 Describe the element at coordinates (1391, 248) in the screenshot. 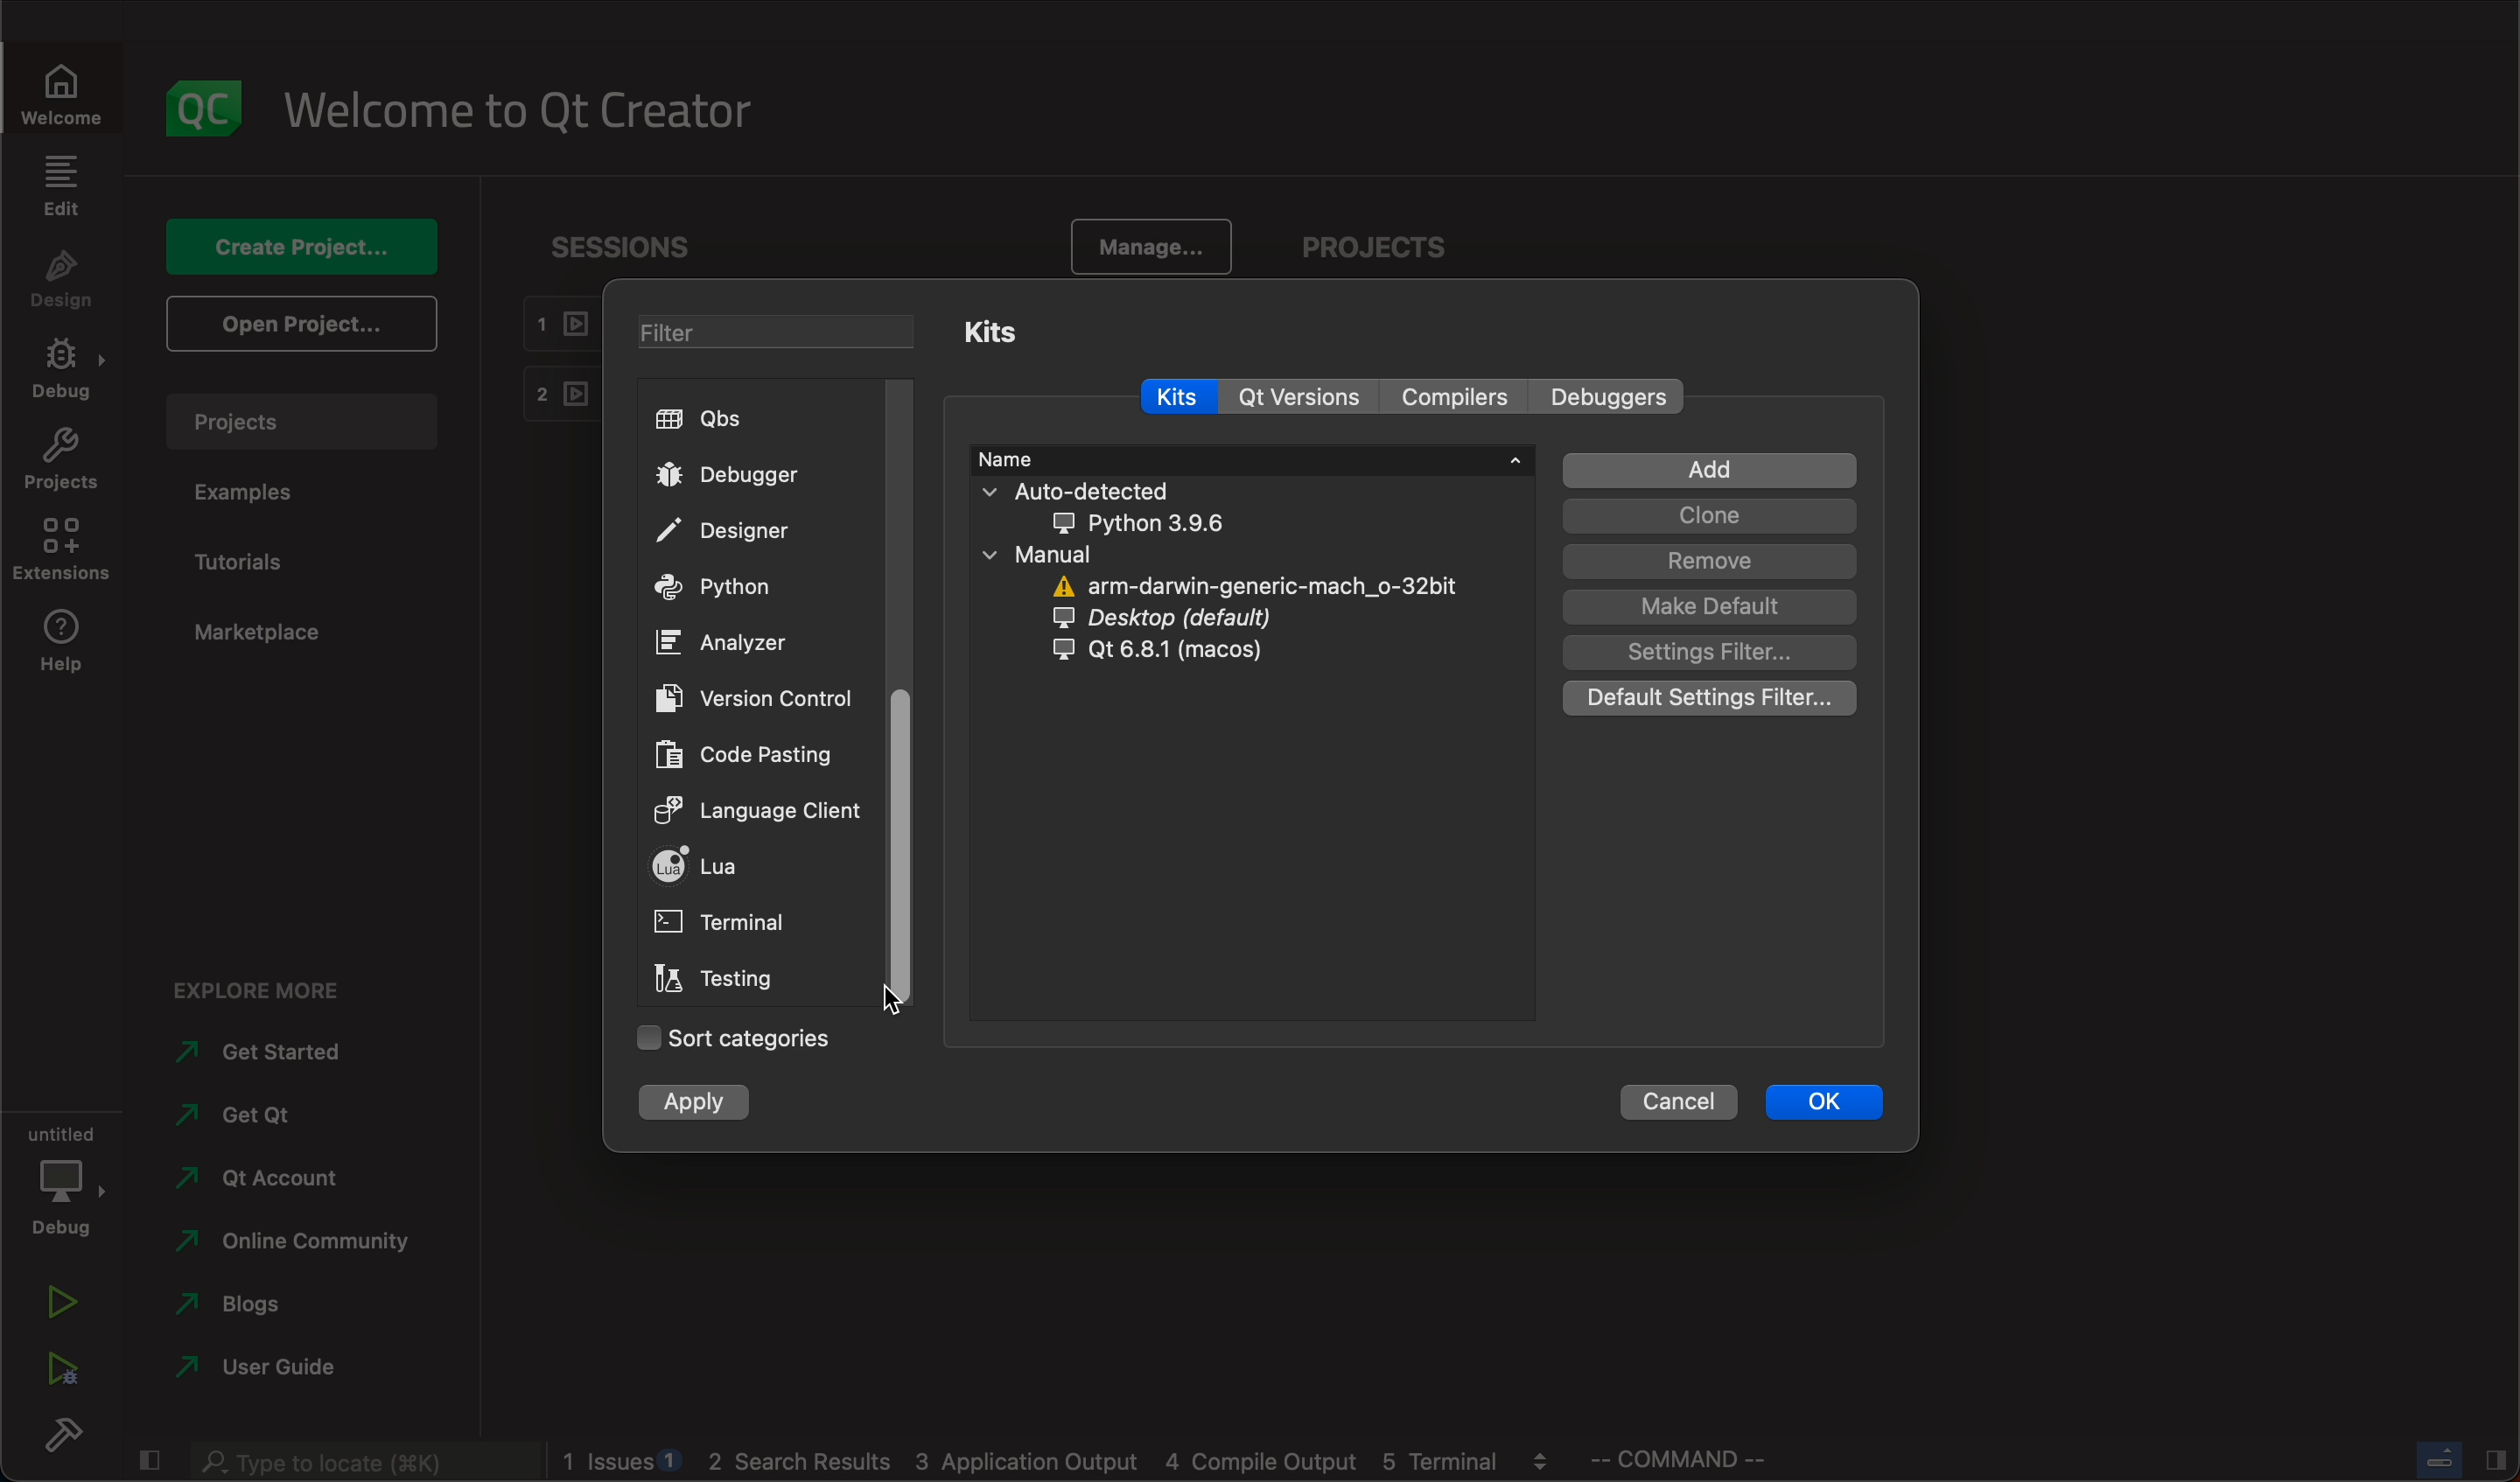

I see `projects` at that location.